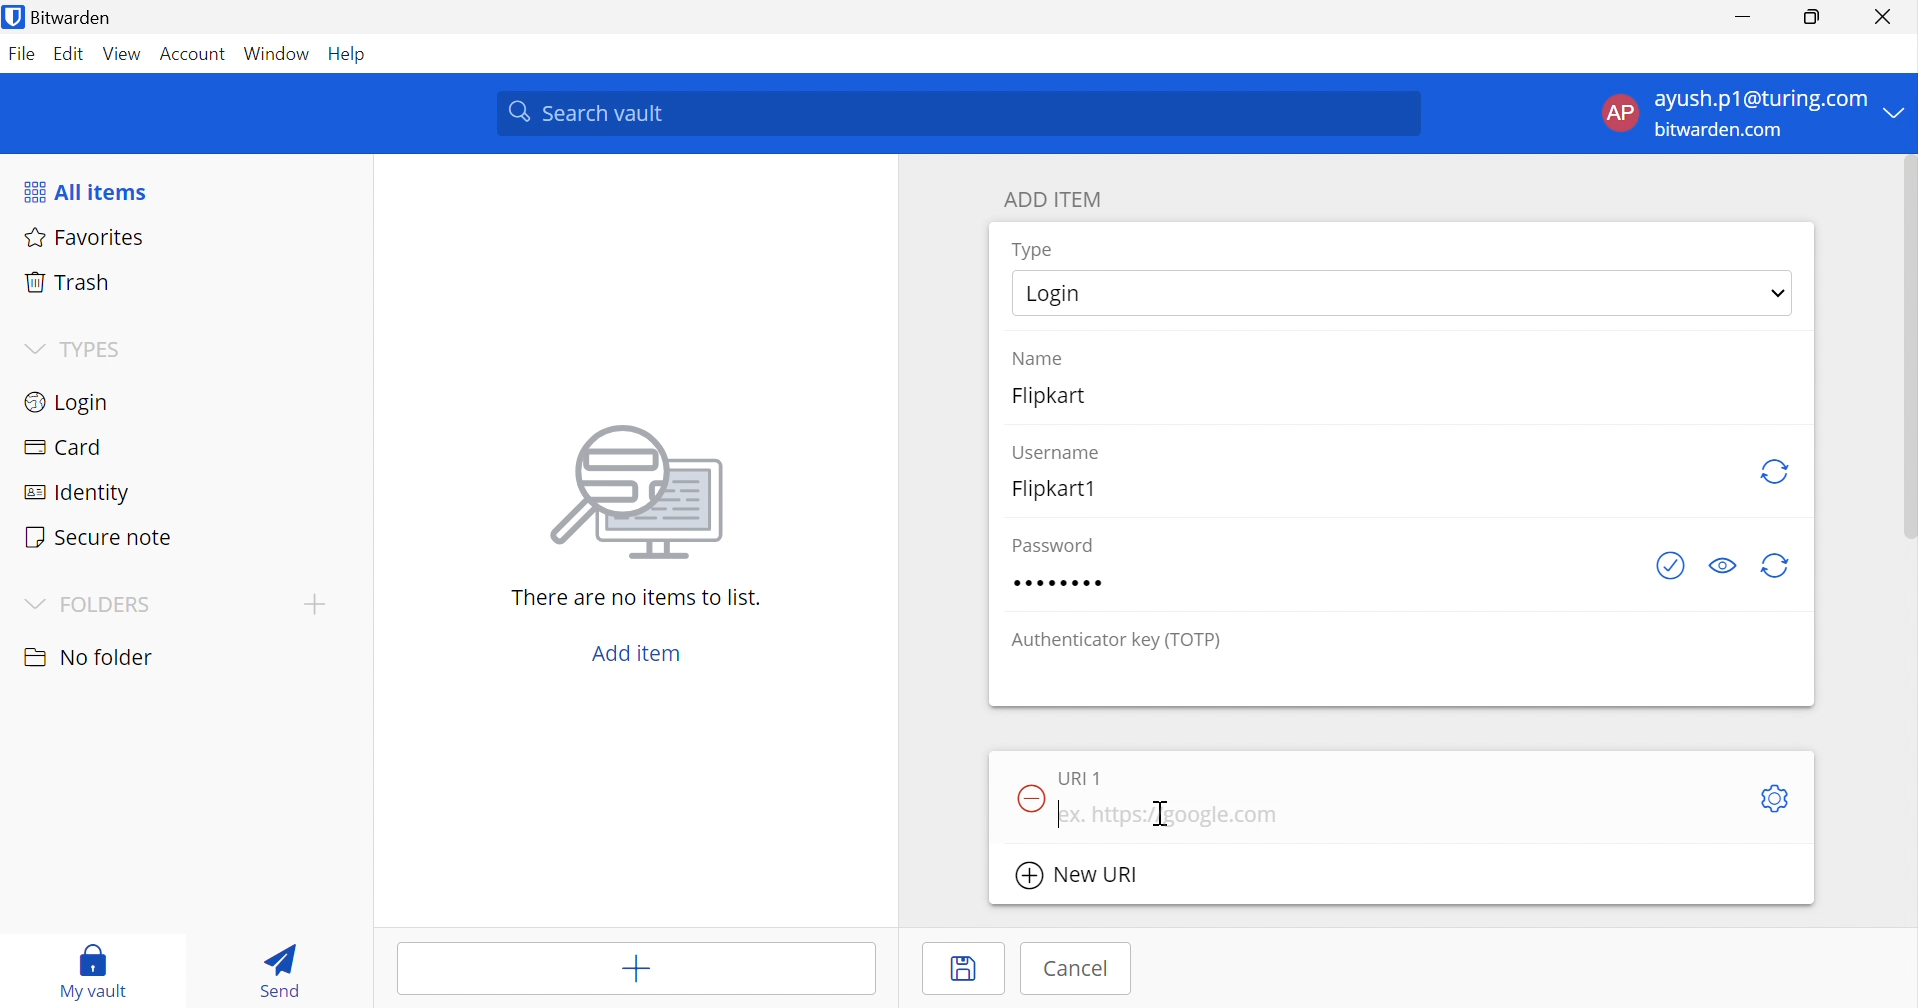  What do you see at coordinates (35, 605) in the screenshot?
I see `Drop Down` at bounding box center [35, 605].